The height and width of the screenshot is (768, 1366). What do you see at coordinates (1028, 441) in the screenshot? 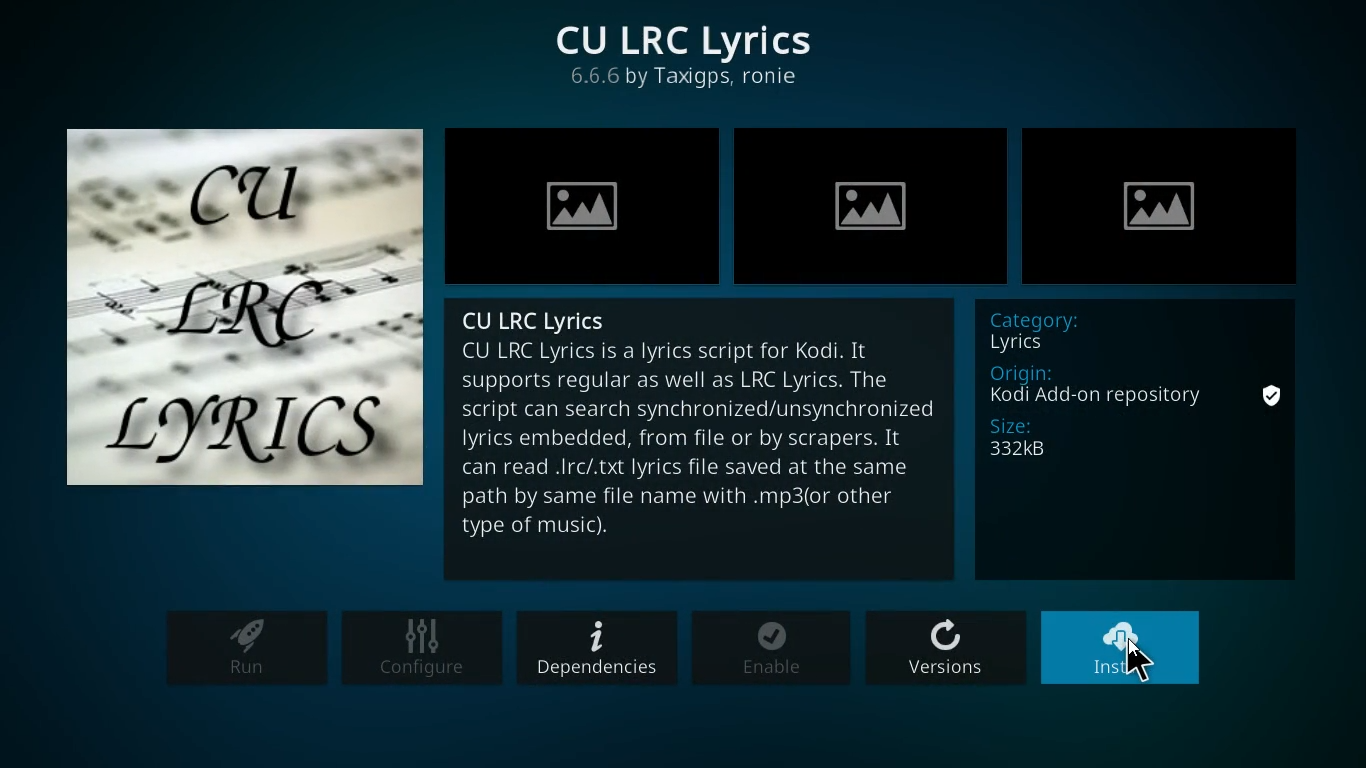
I see `size` at bounding box center [1028, 441].